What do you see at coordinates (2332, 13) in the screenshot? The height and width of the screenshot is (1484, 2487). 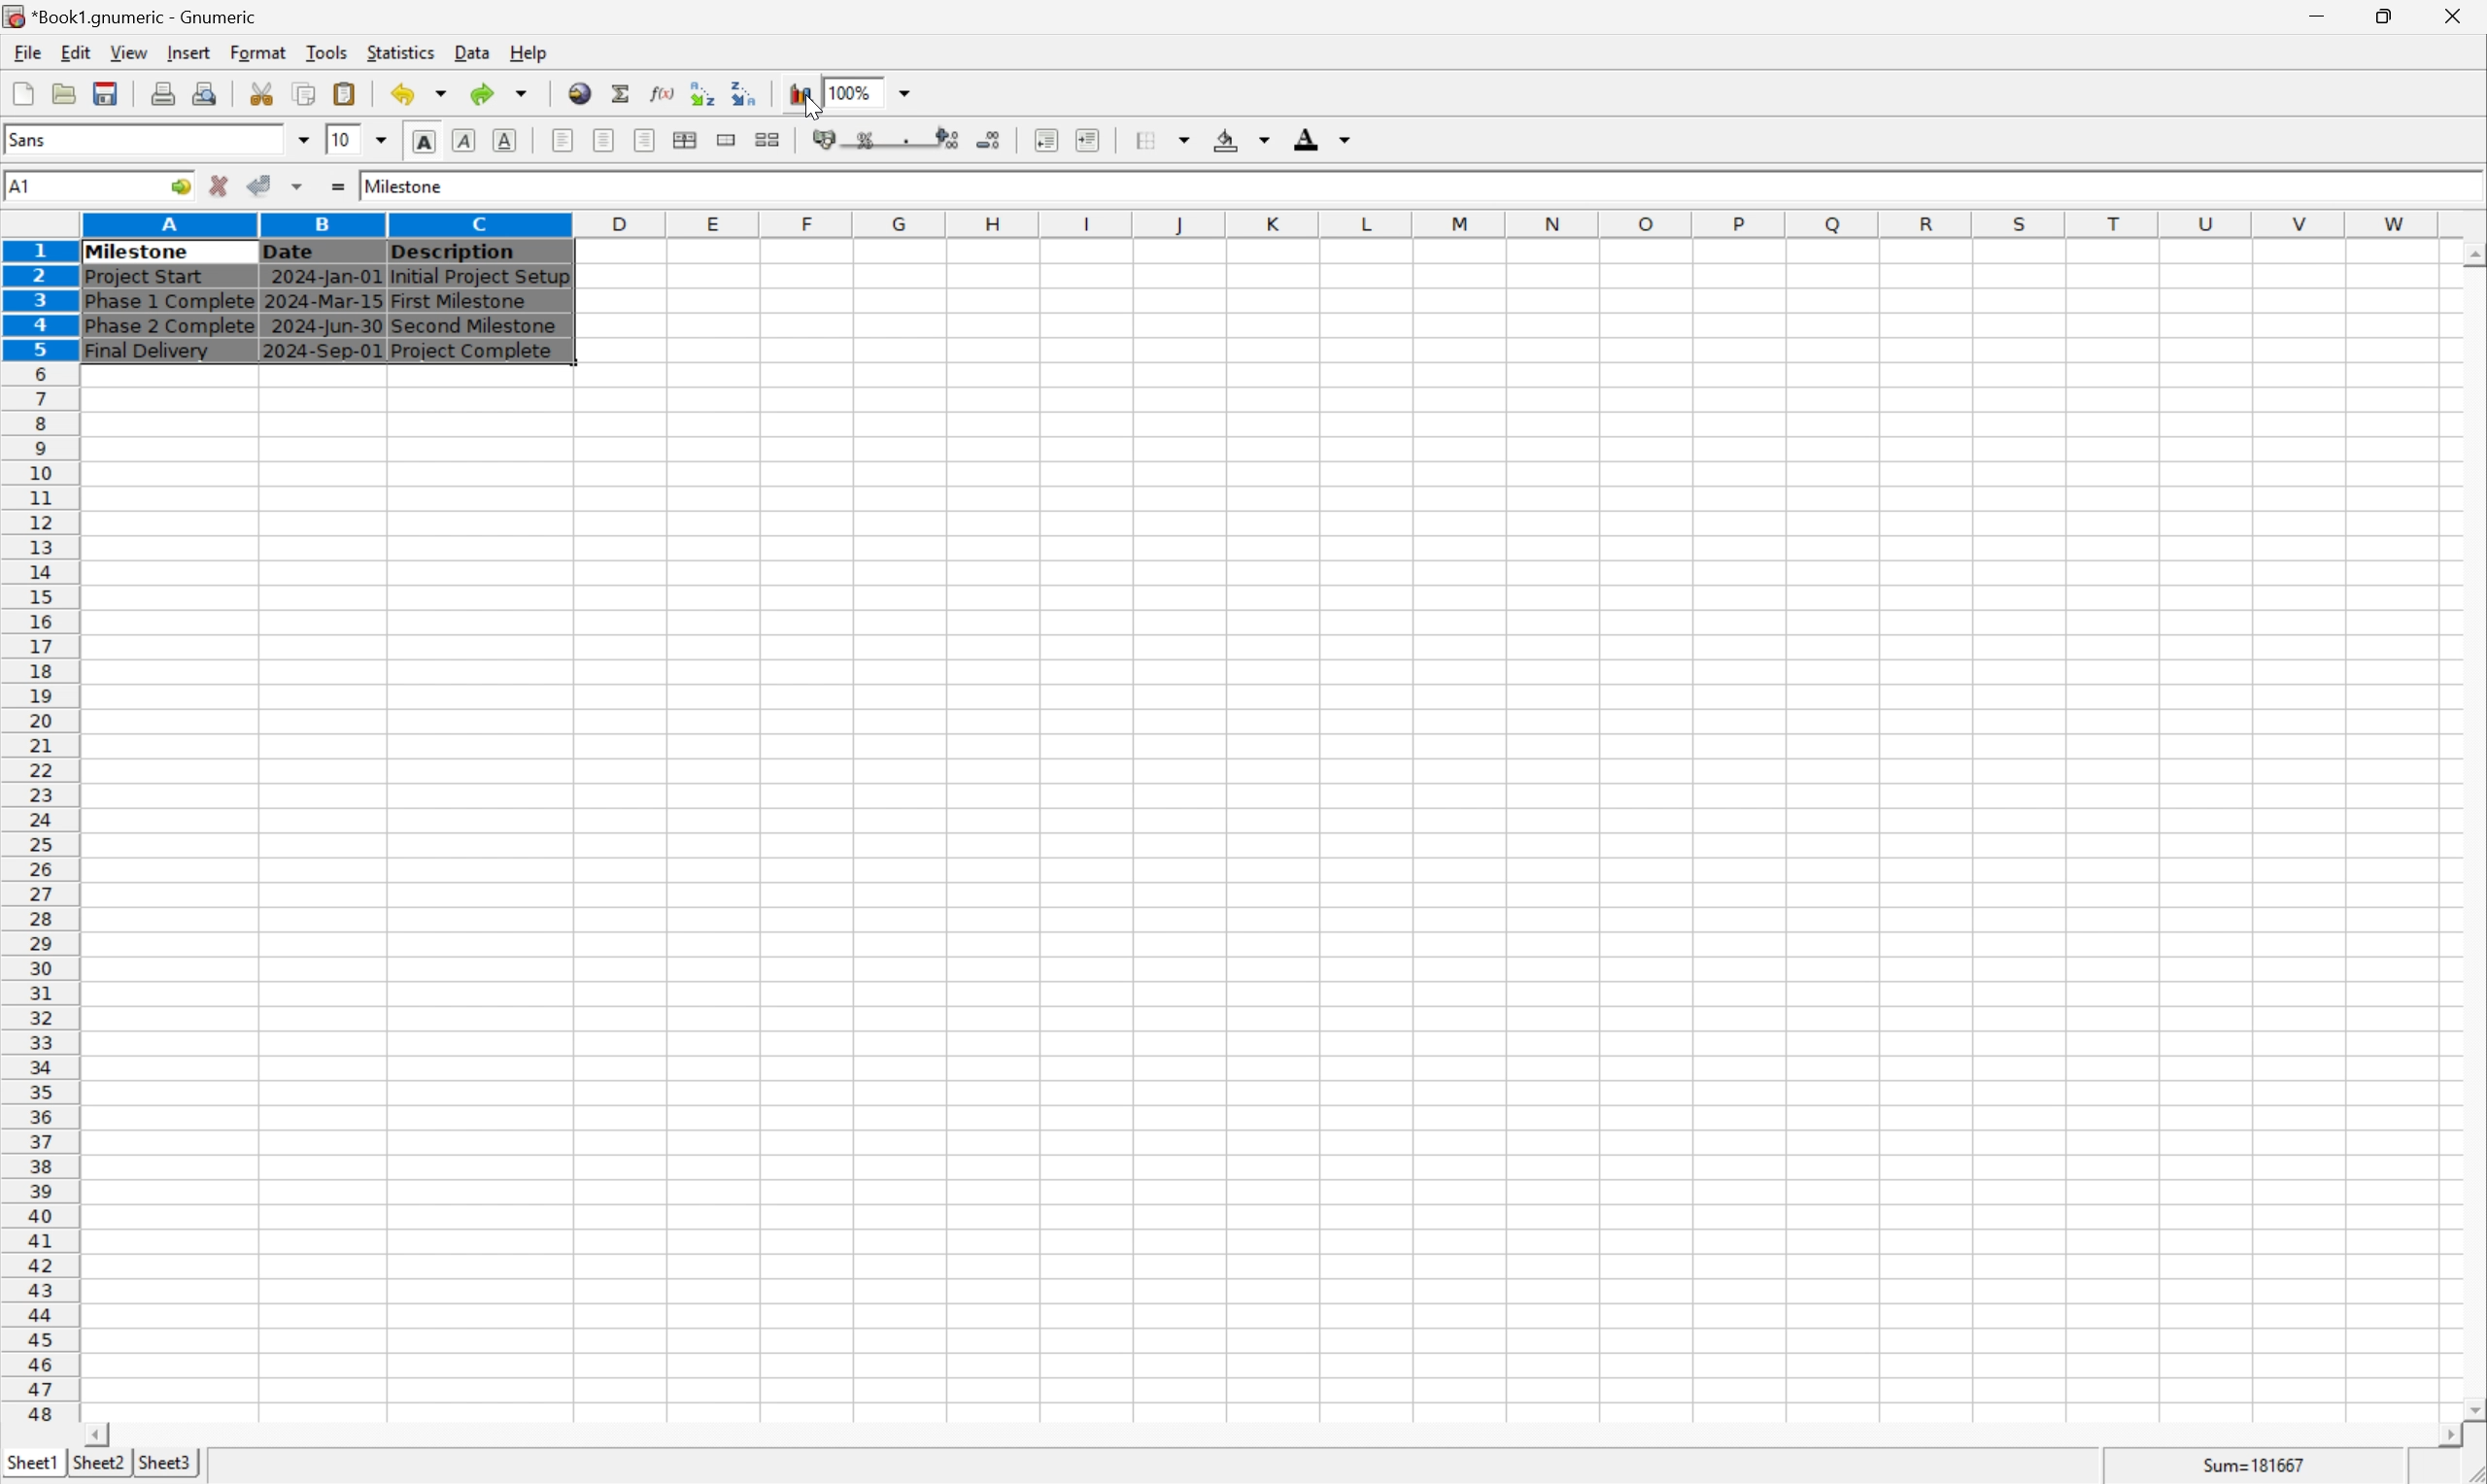 I see `minimize` at bounding box center [2332, 13].